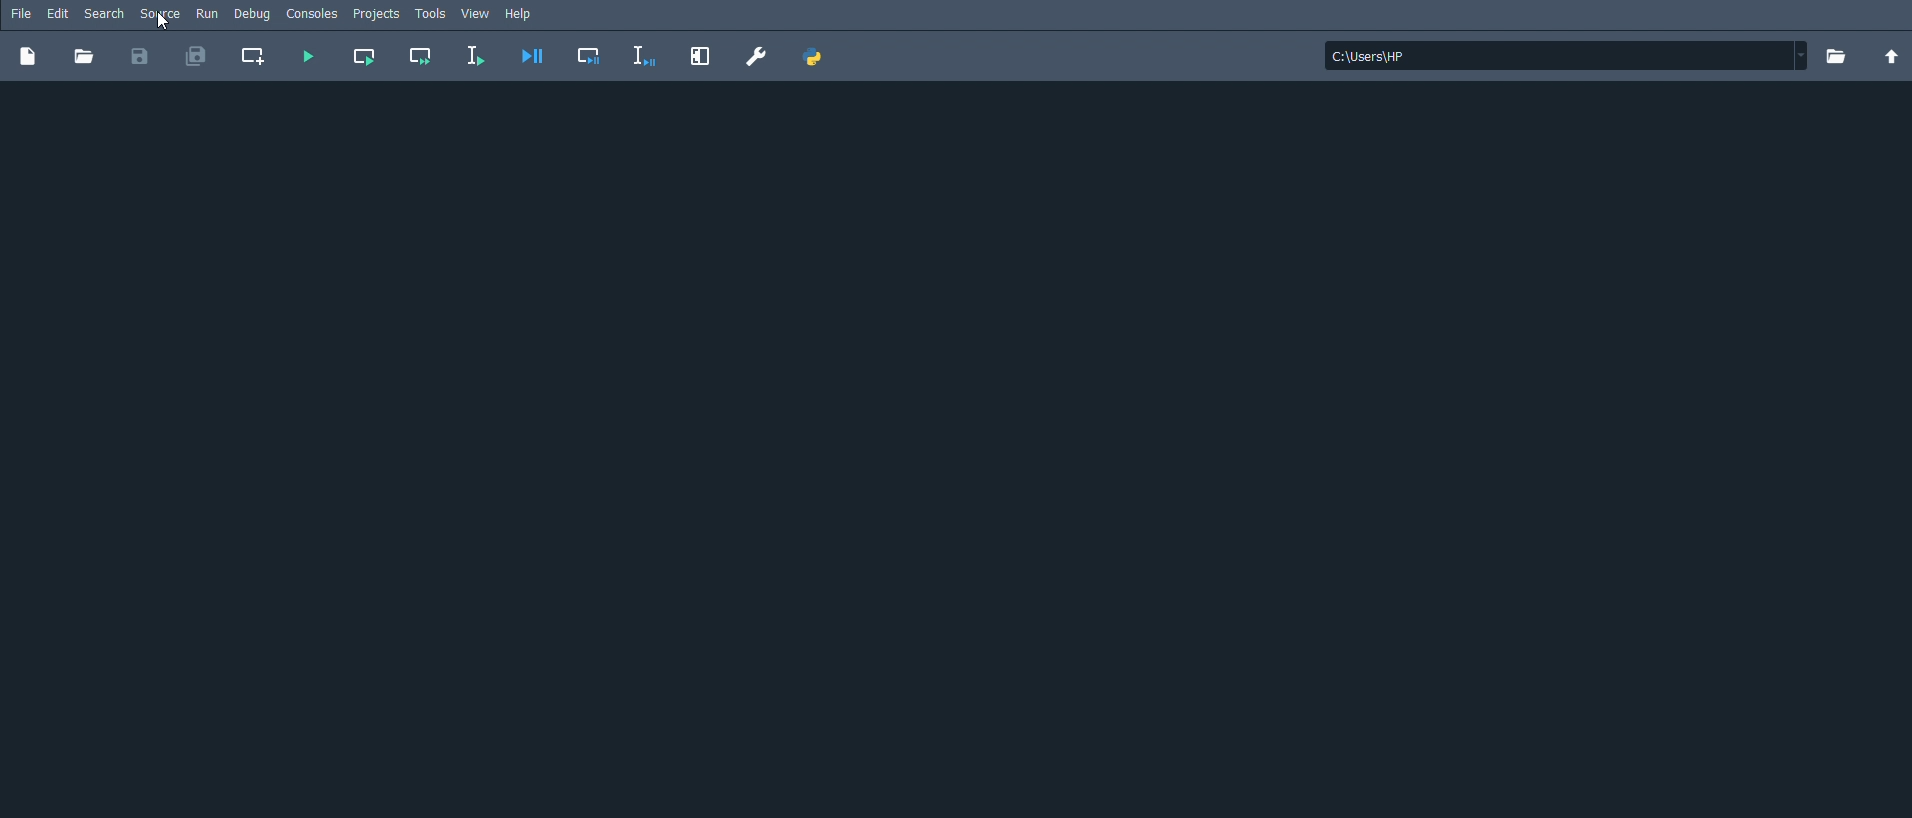  Describe the element at coordinates (592, 56) in the screenshot. I see `Debug cell` at that location.